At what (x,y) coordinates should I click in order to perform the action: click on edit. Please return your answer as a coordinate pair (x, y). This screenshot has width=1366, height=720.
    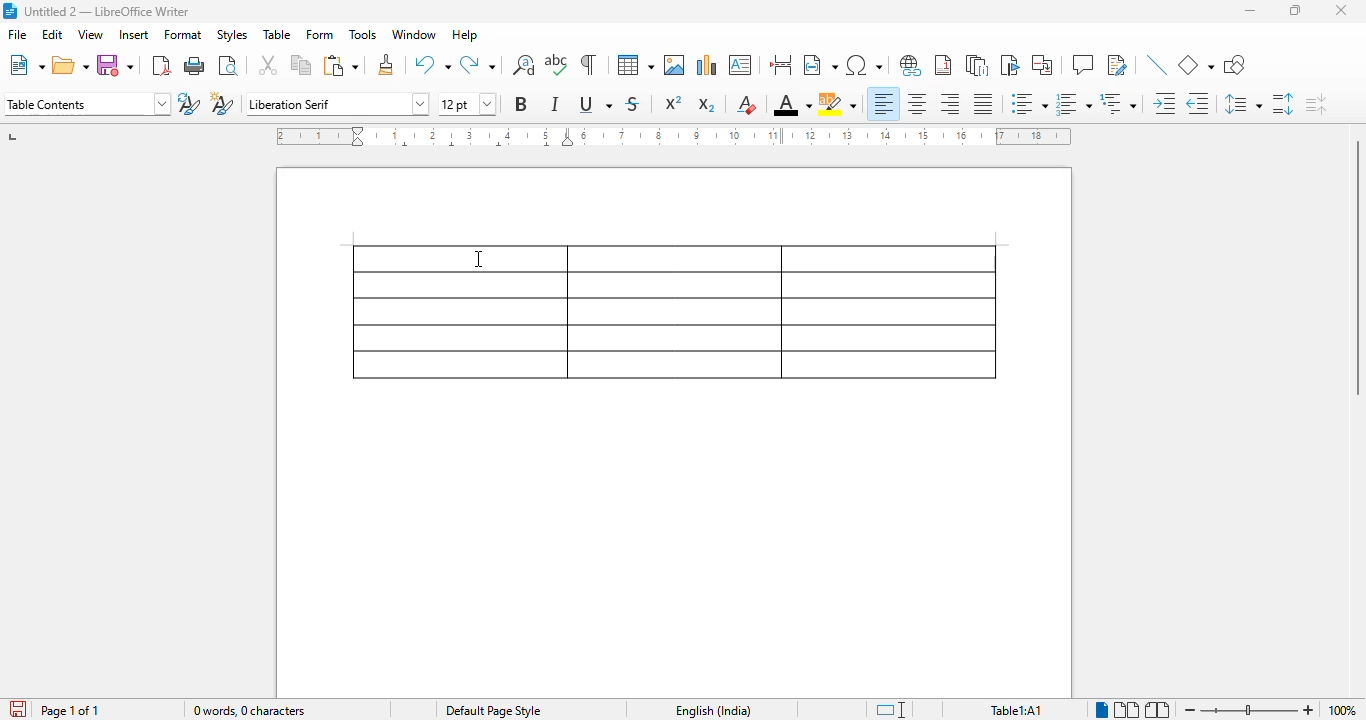
    Looking at the image, I should click on (52, 34).